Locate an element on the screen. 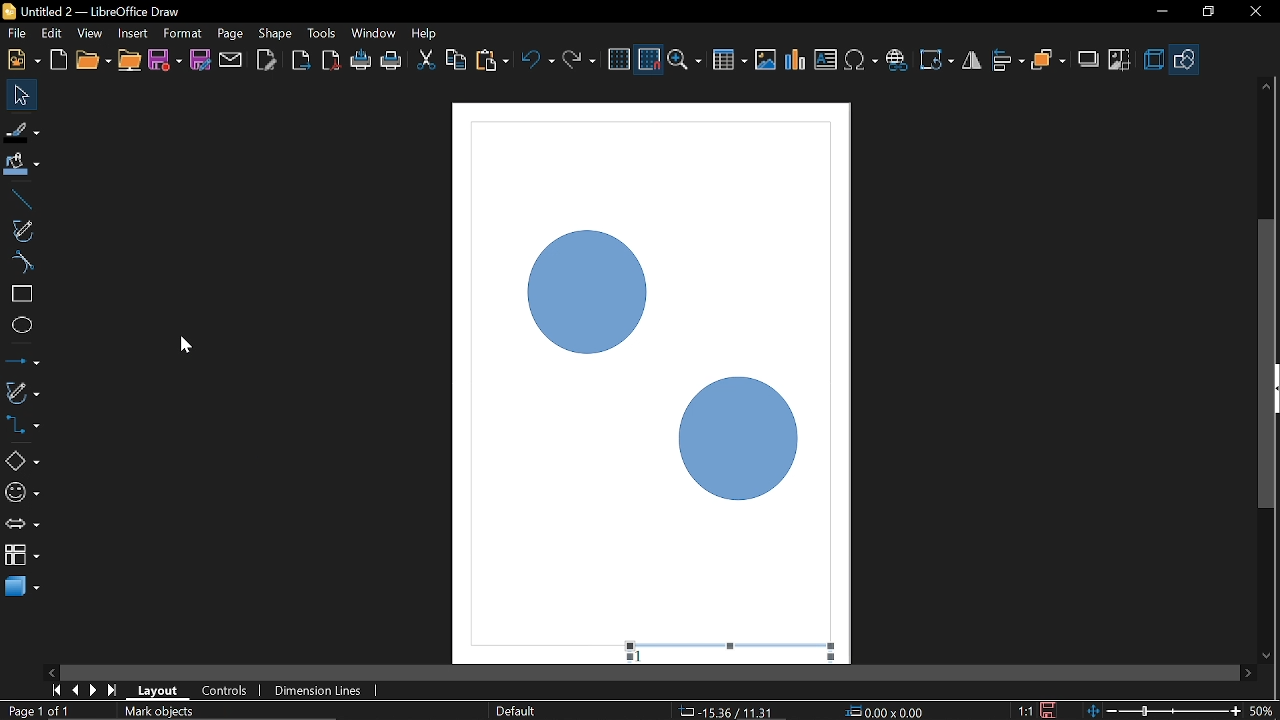 The width and height of the screenshot is (1280, 720). Cursor is located at coordinates (187, 345).